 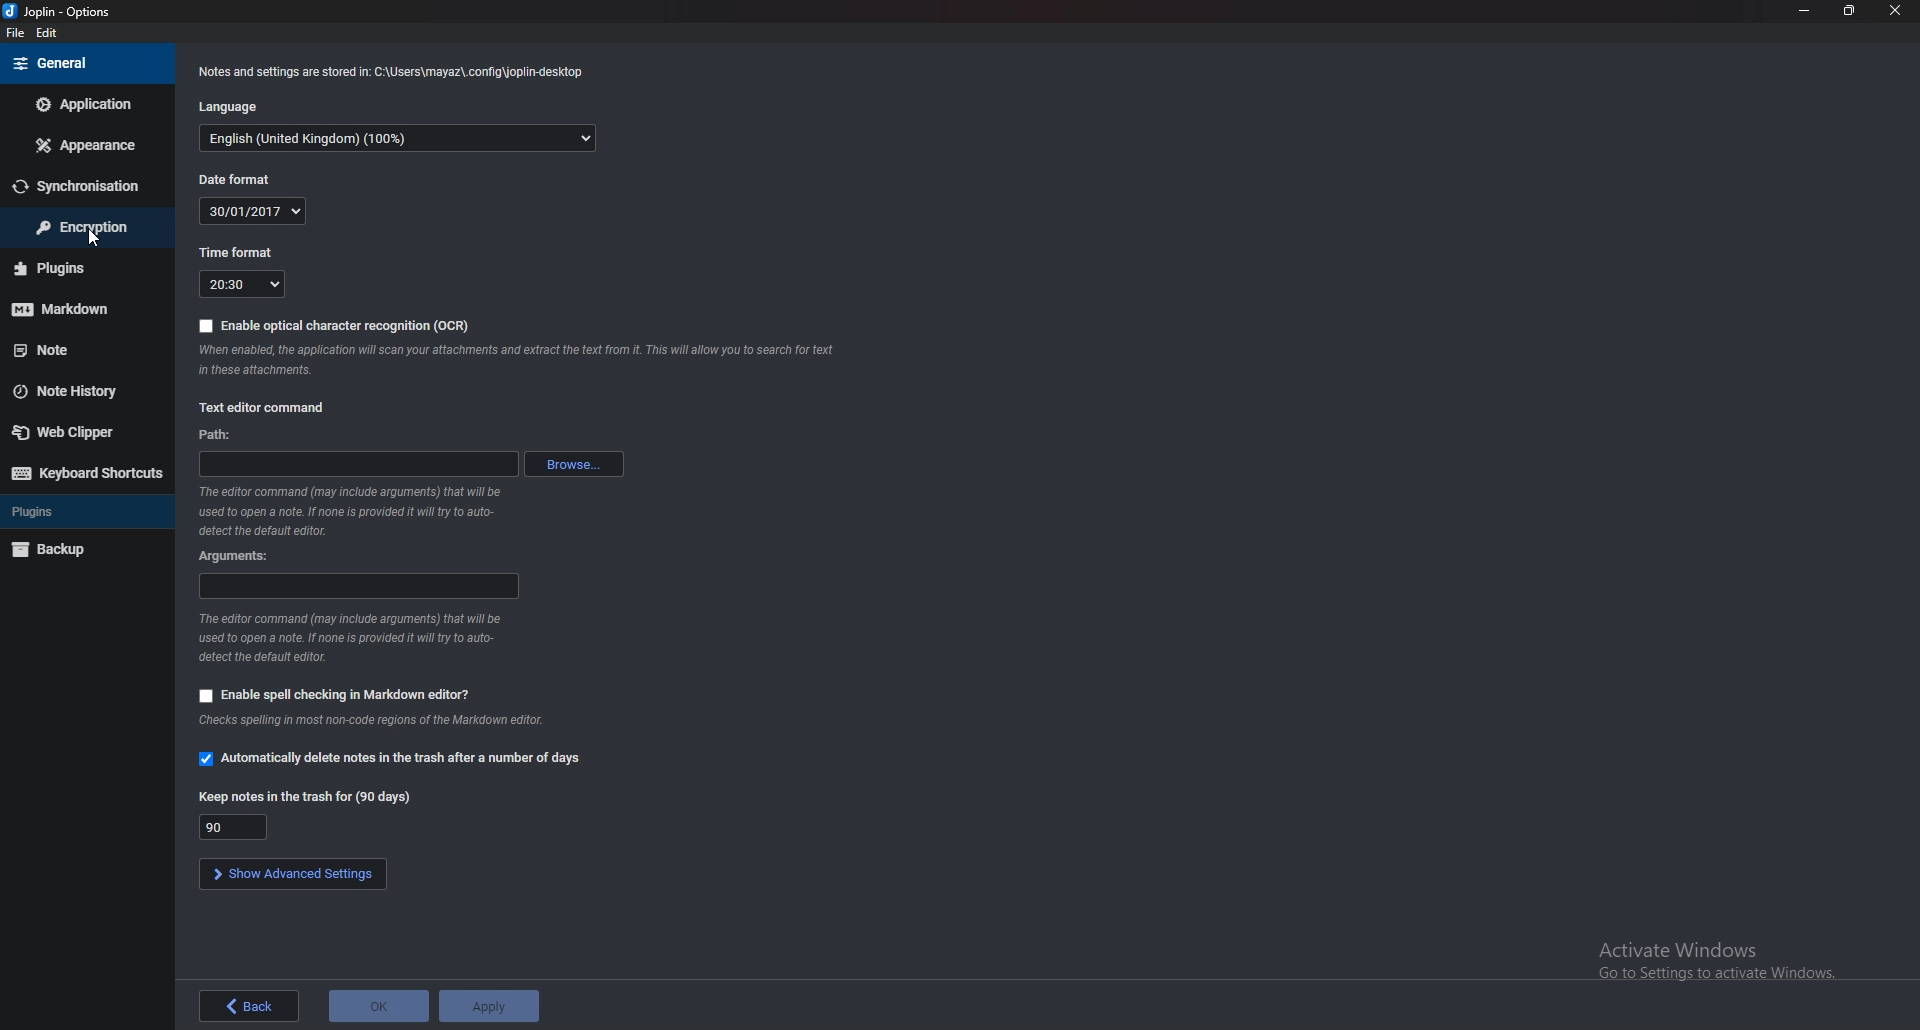 What do you see at coordinates (81, 311) in the screenshot?
I see `markdown` at bounding box center [81, 311].